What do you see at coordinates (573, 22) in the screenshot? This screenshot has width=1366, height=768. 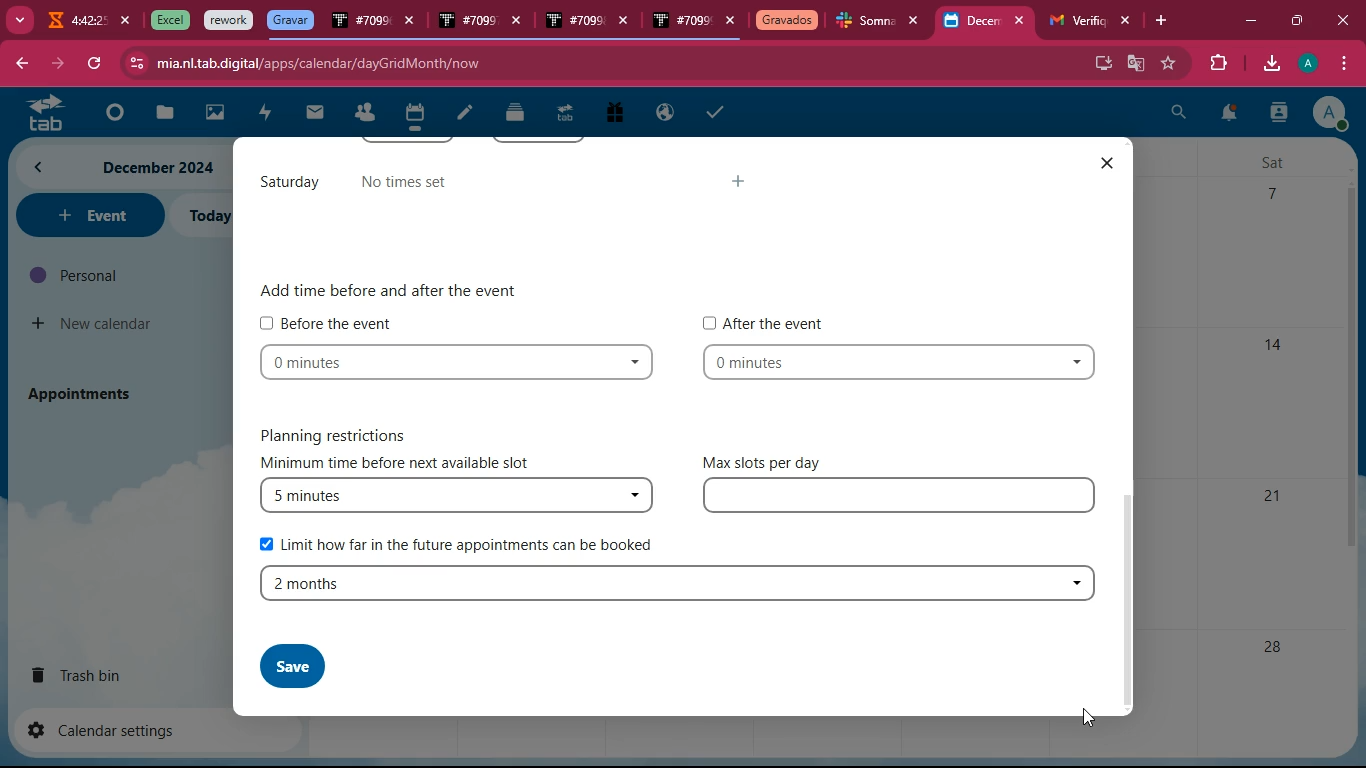 I see `tab` at bounding box center [573, 22].